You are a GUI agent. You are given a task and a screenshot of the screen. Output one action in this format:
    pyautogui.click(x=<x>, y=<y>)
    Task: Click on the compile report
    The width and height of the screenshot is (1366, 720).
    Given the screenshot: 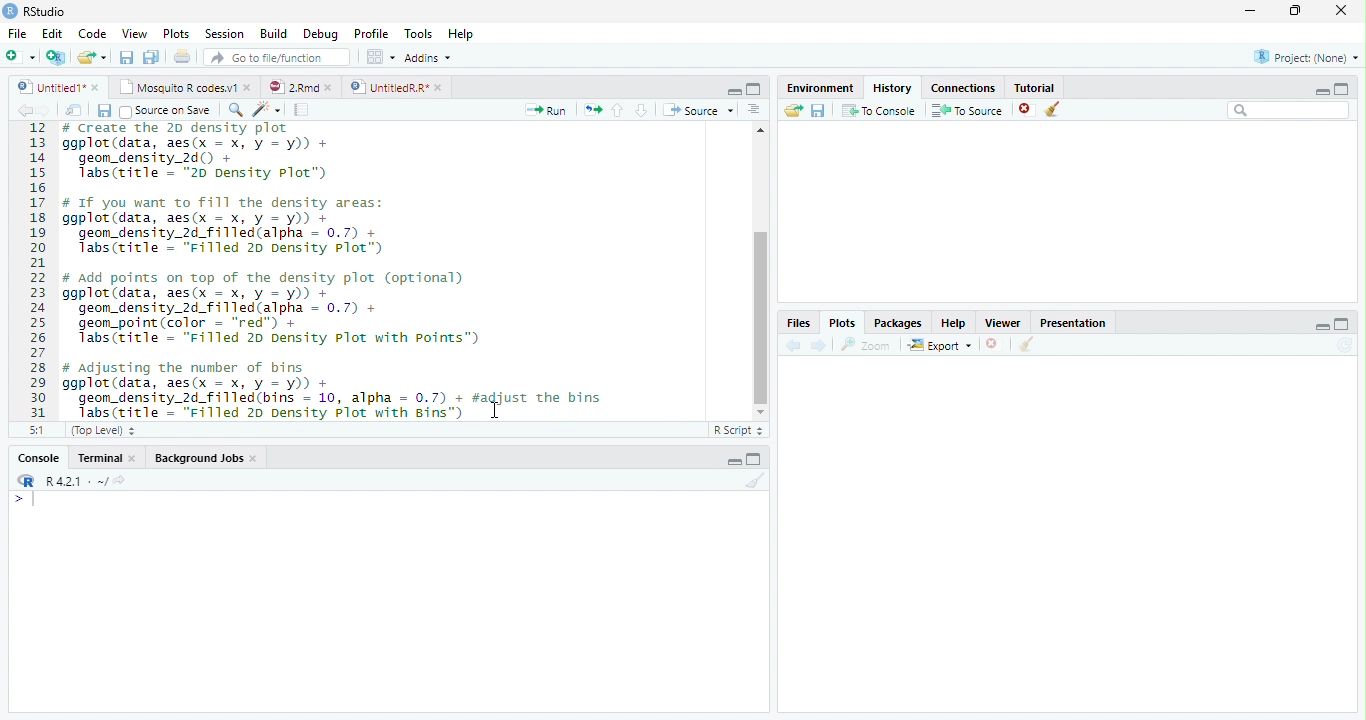 What is the action you would take?
    pyautogui.click(x=302, y=111)
    